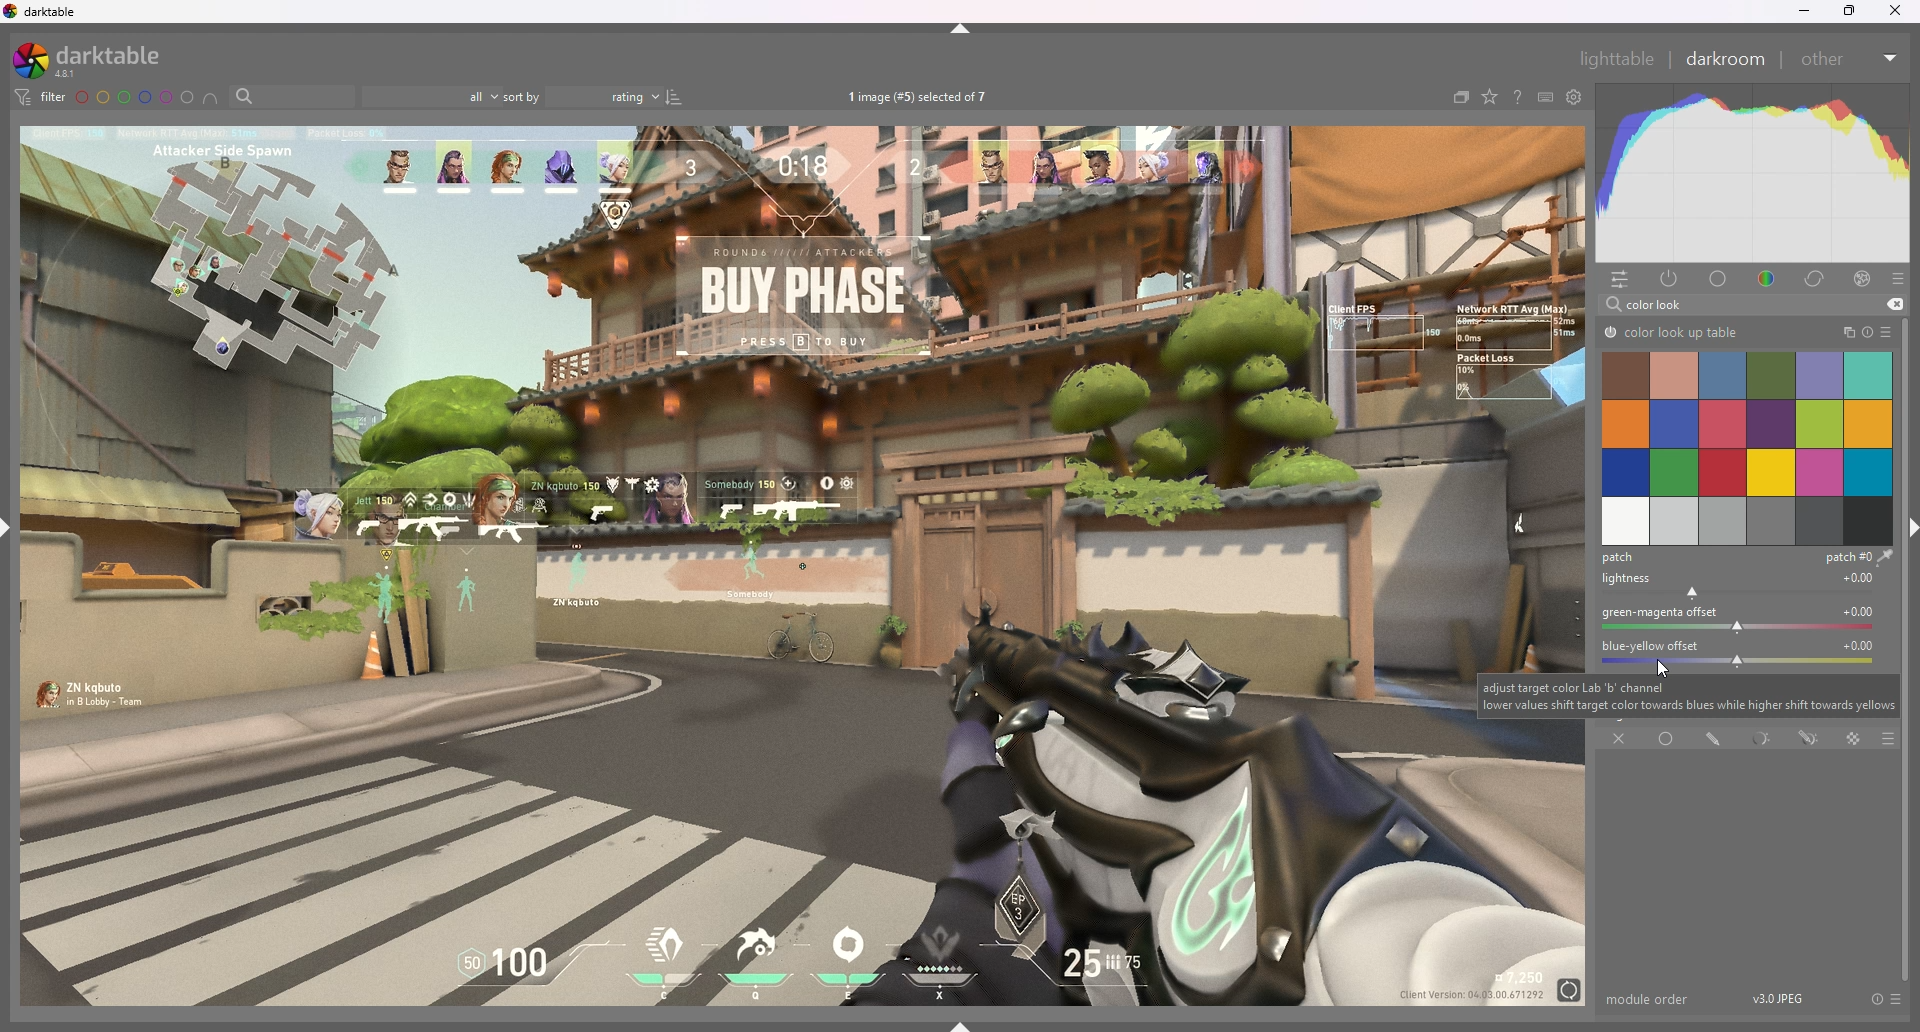 This screenshot has height=1032, width=1920. I want to click on lightness, so click(1744, 585).